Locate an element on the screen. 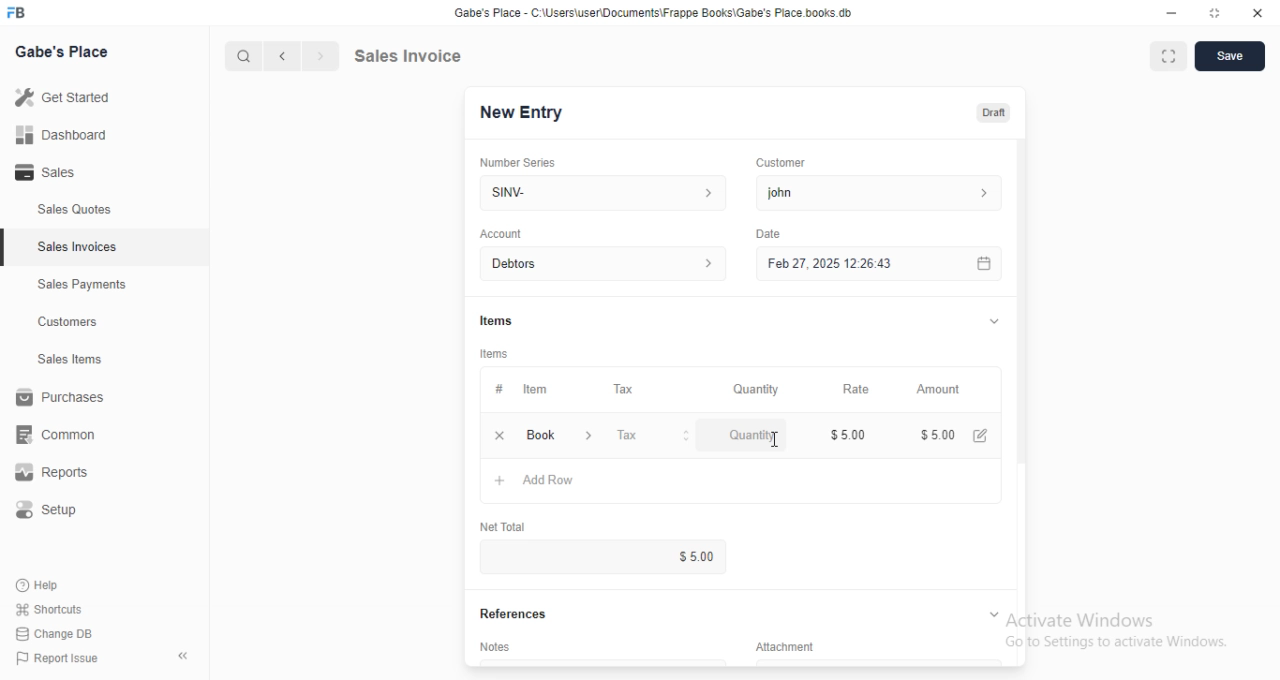  Sales tems is located at coordinates (71, 359).